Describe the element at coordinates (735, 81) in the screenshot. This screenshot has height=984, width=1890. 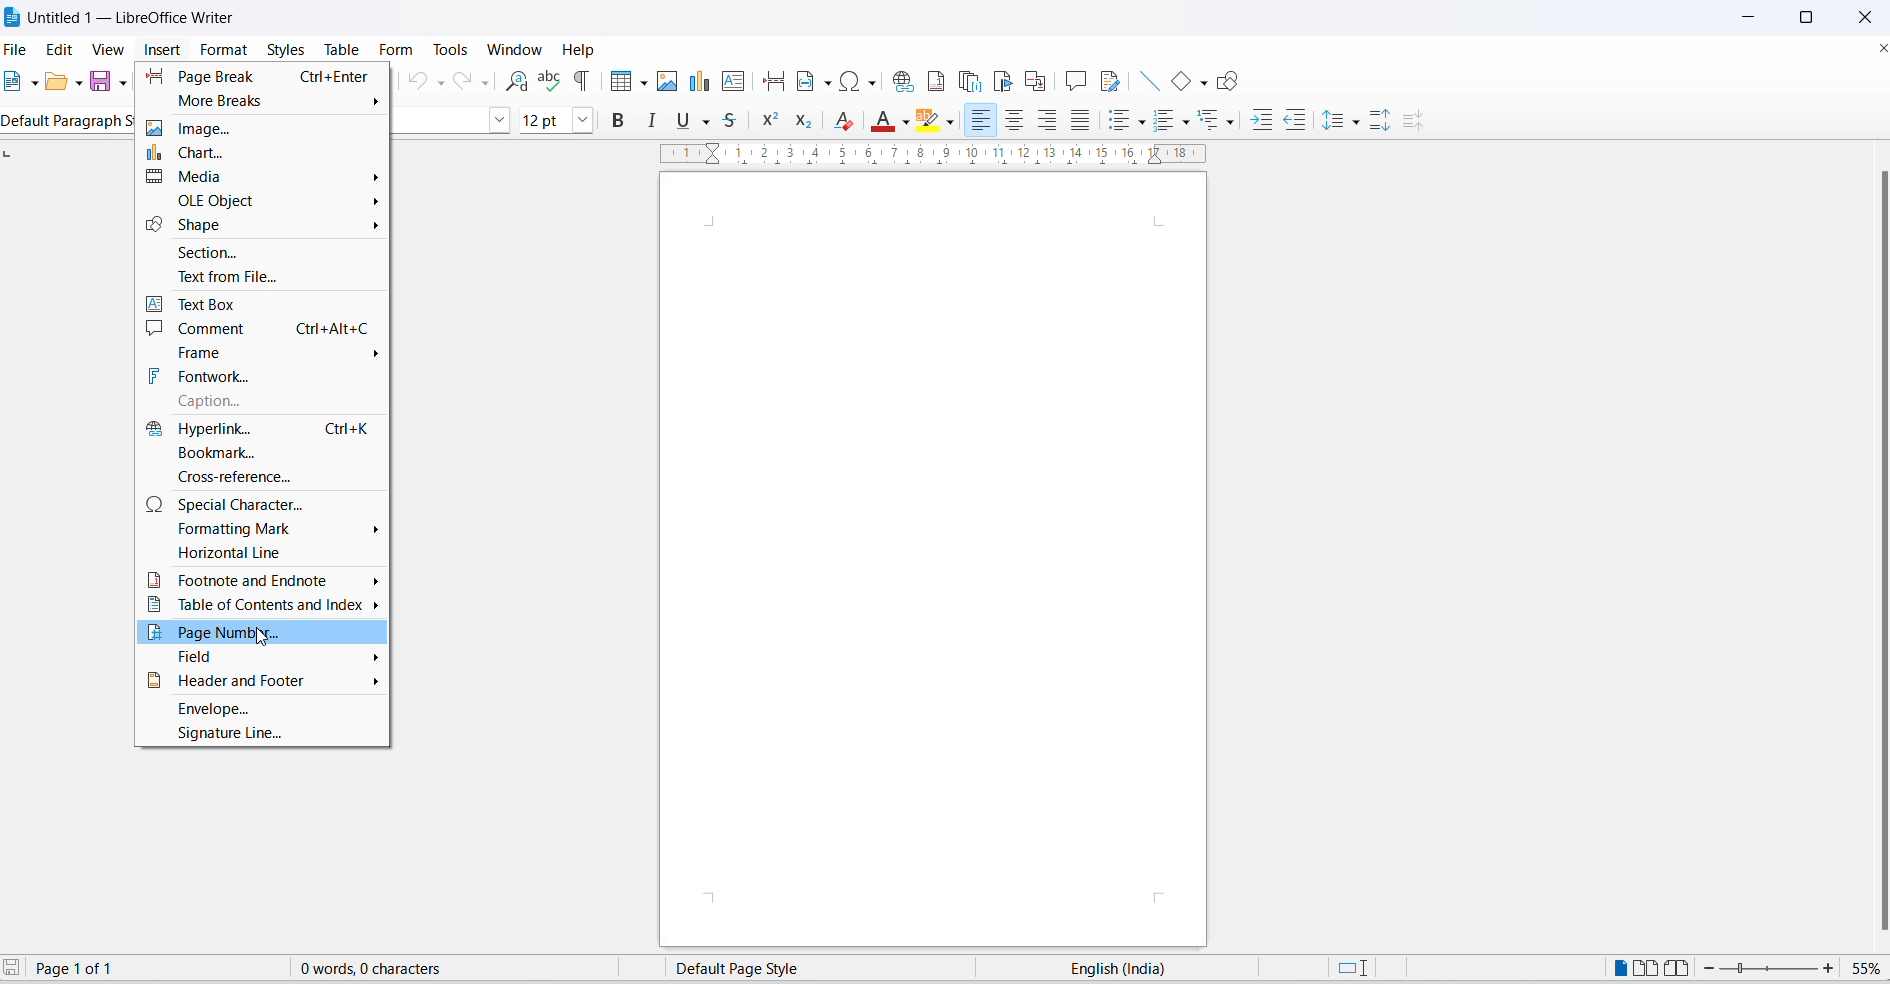
I see `insert text` at that location.